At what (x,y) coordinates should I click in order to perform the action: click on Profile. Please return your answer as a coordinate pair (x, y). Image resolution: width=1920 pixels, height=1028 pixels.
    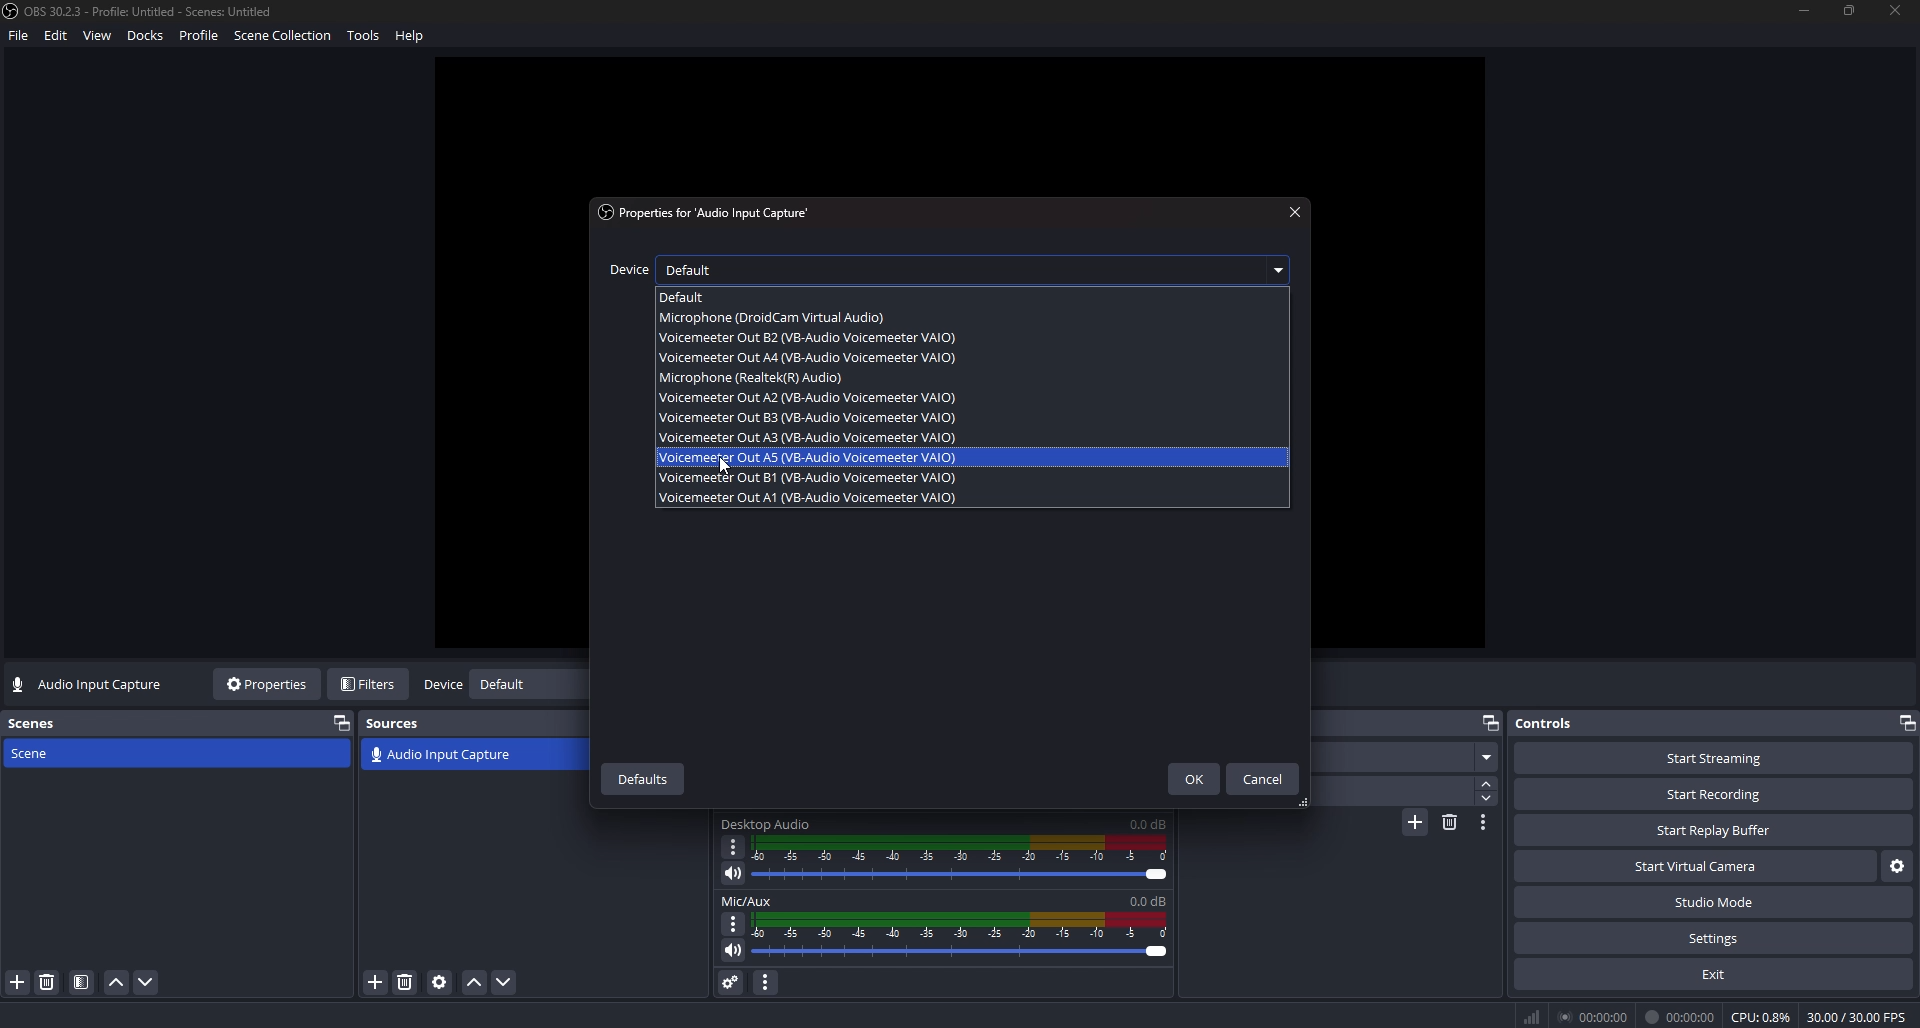
    Looking at the image, I should click on (200, 37).